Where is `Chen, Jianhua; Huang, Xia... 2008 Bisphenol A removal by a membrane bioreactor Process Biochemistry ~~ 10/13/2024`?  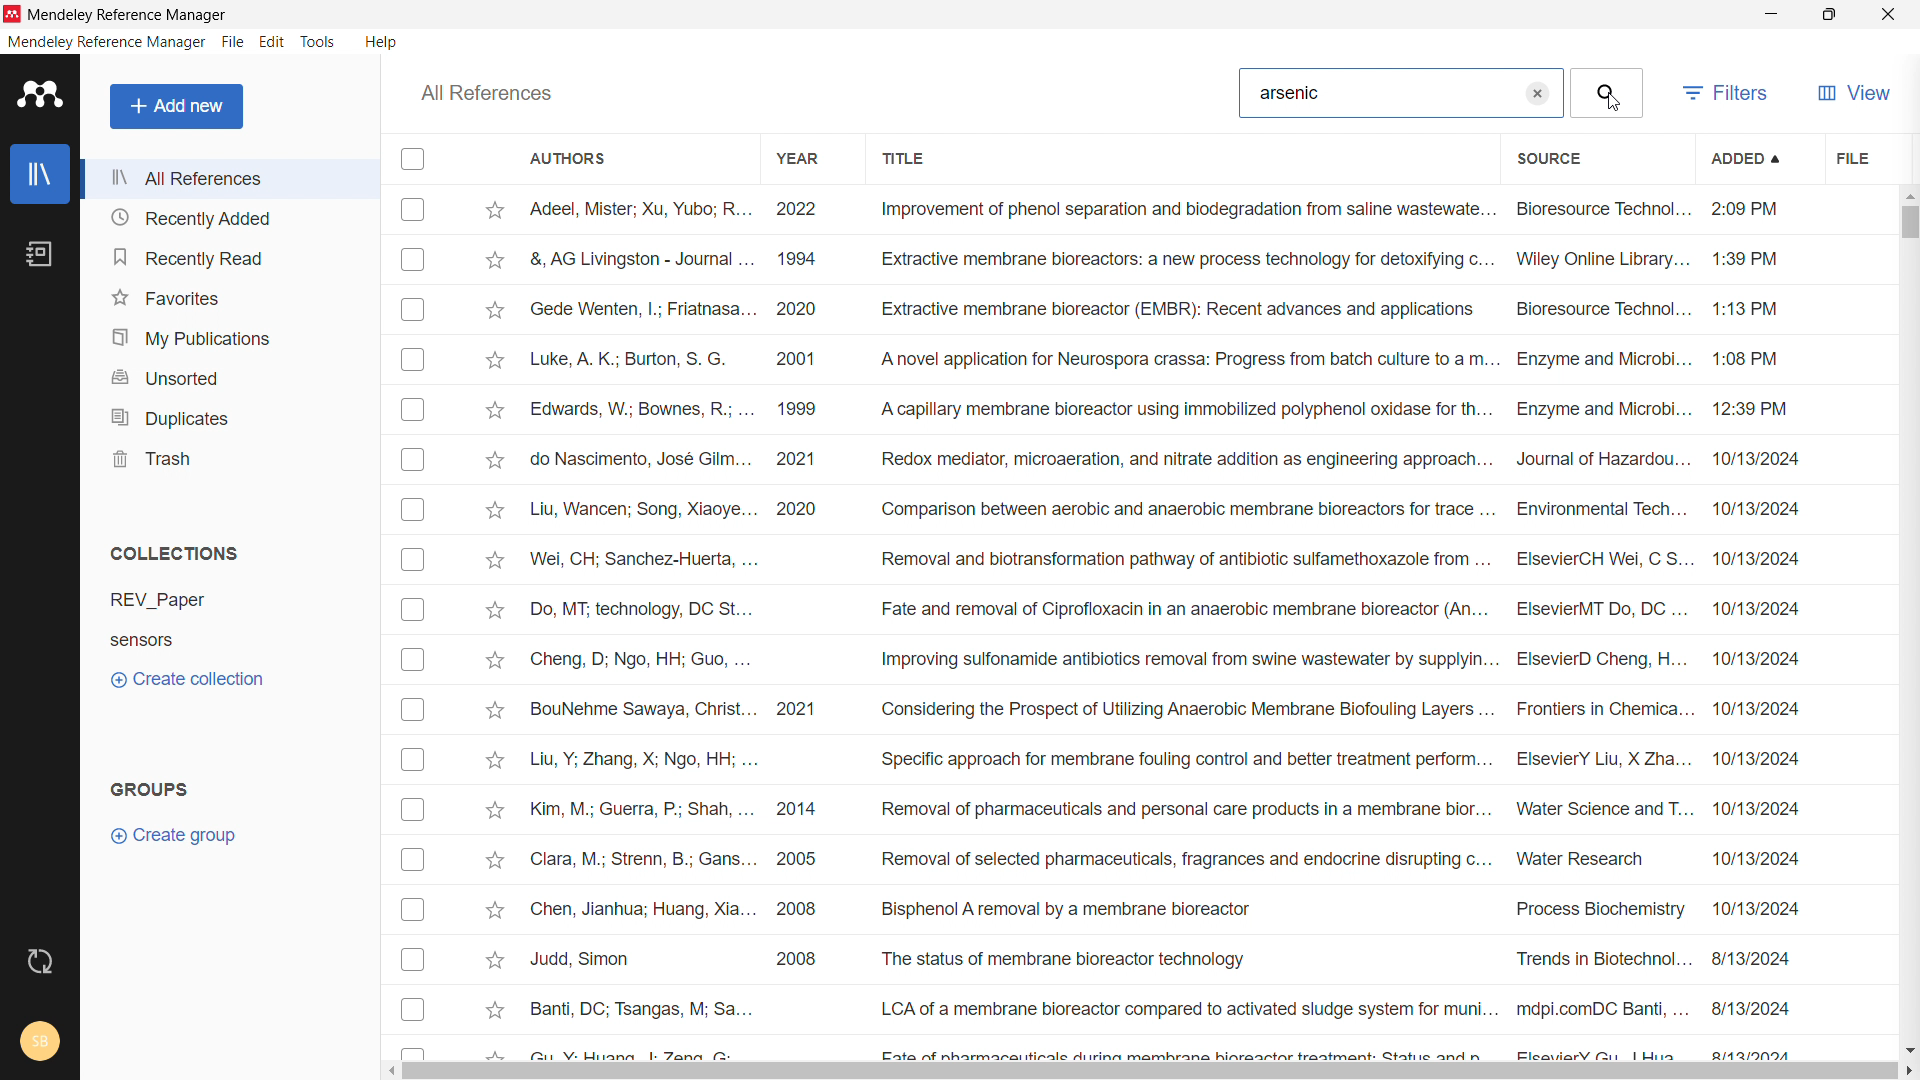
Chen, Jianhua; Huang, Xia... 2008 Bisphenol A removal by a membrane bioreactor Process Biochemistry ~~ 10/13/2024 is located at coordinates (1166, 906).